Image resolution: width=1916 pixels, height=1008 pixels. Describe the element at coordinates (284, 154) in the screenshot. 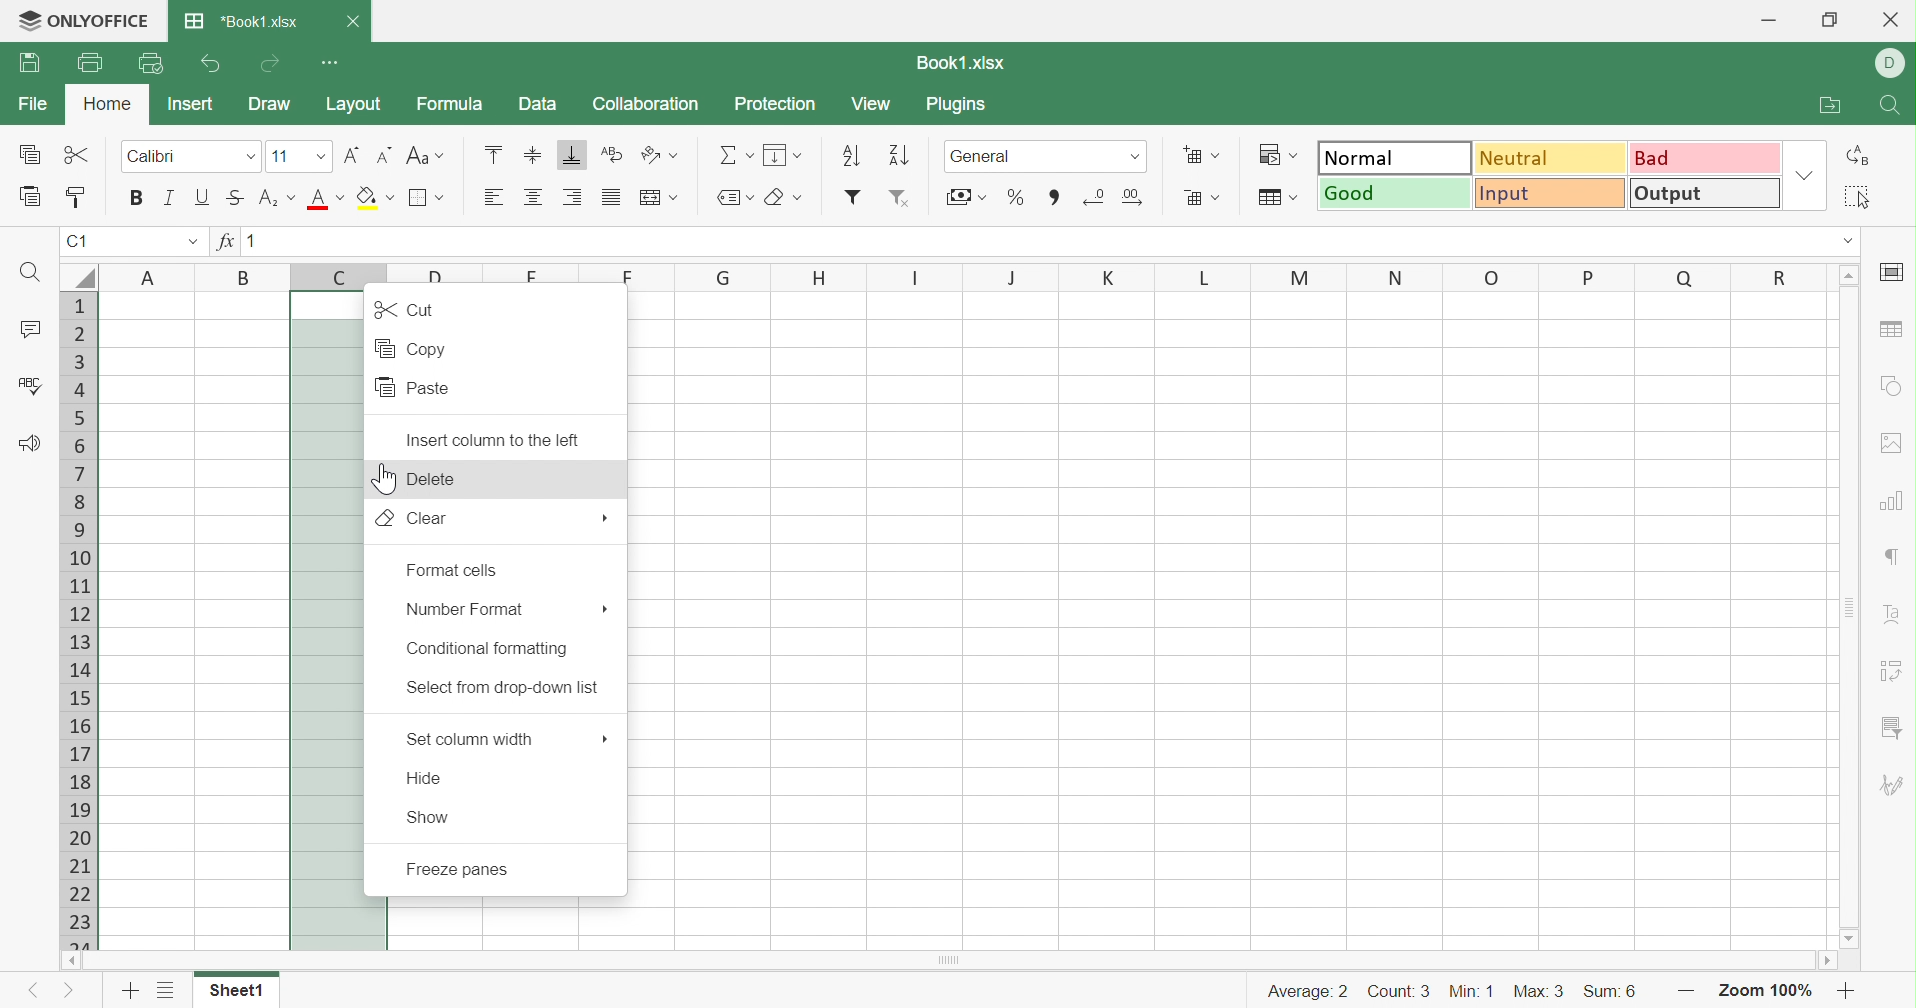

I see `11` at that location.